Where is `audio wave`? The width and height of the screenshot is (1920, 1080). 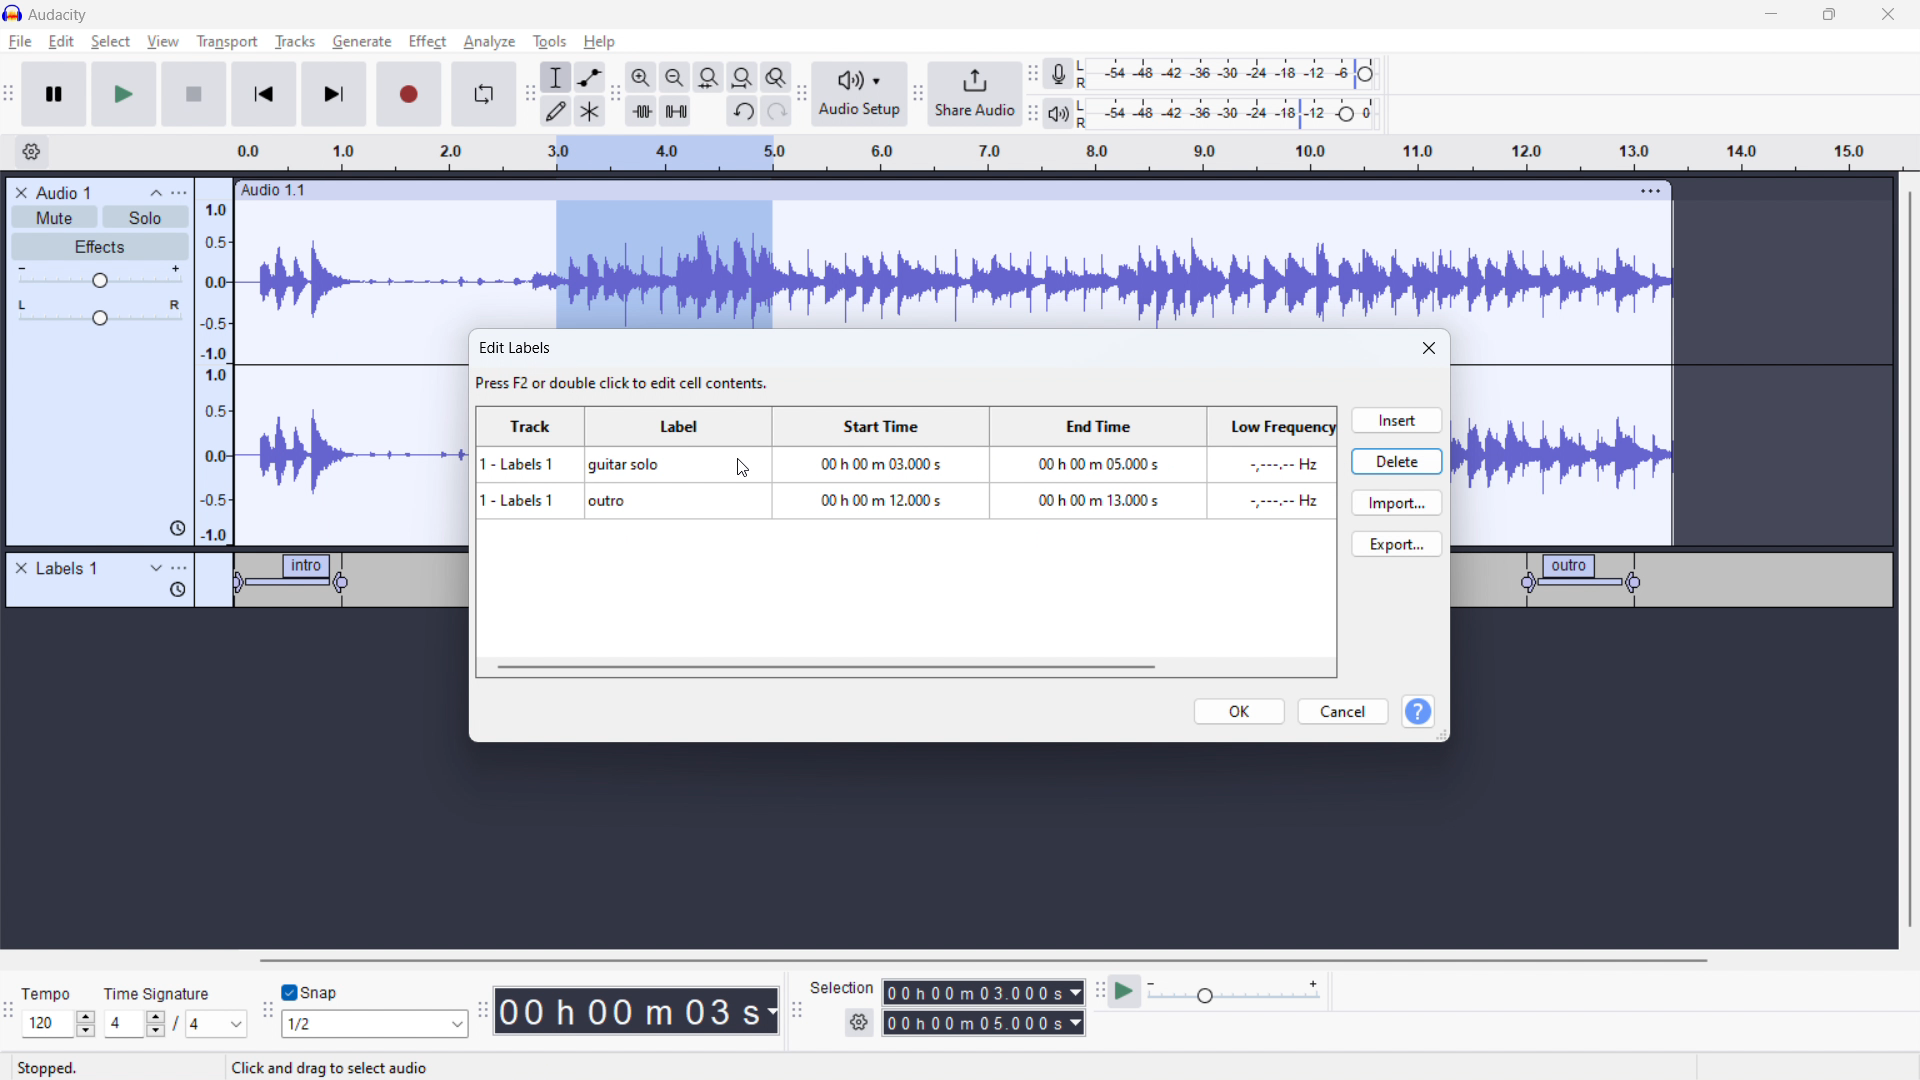
audio wave is located at coordinates (953, 266).